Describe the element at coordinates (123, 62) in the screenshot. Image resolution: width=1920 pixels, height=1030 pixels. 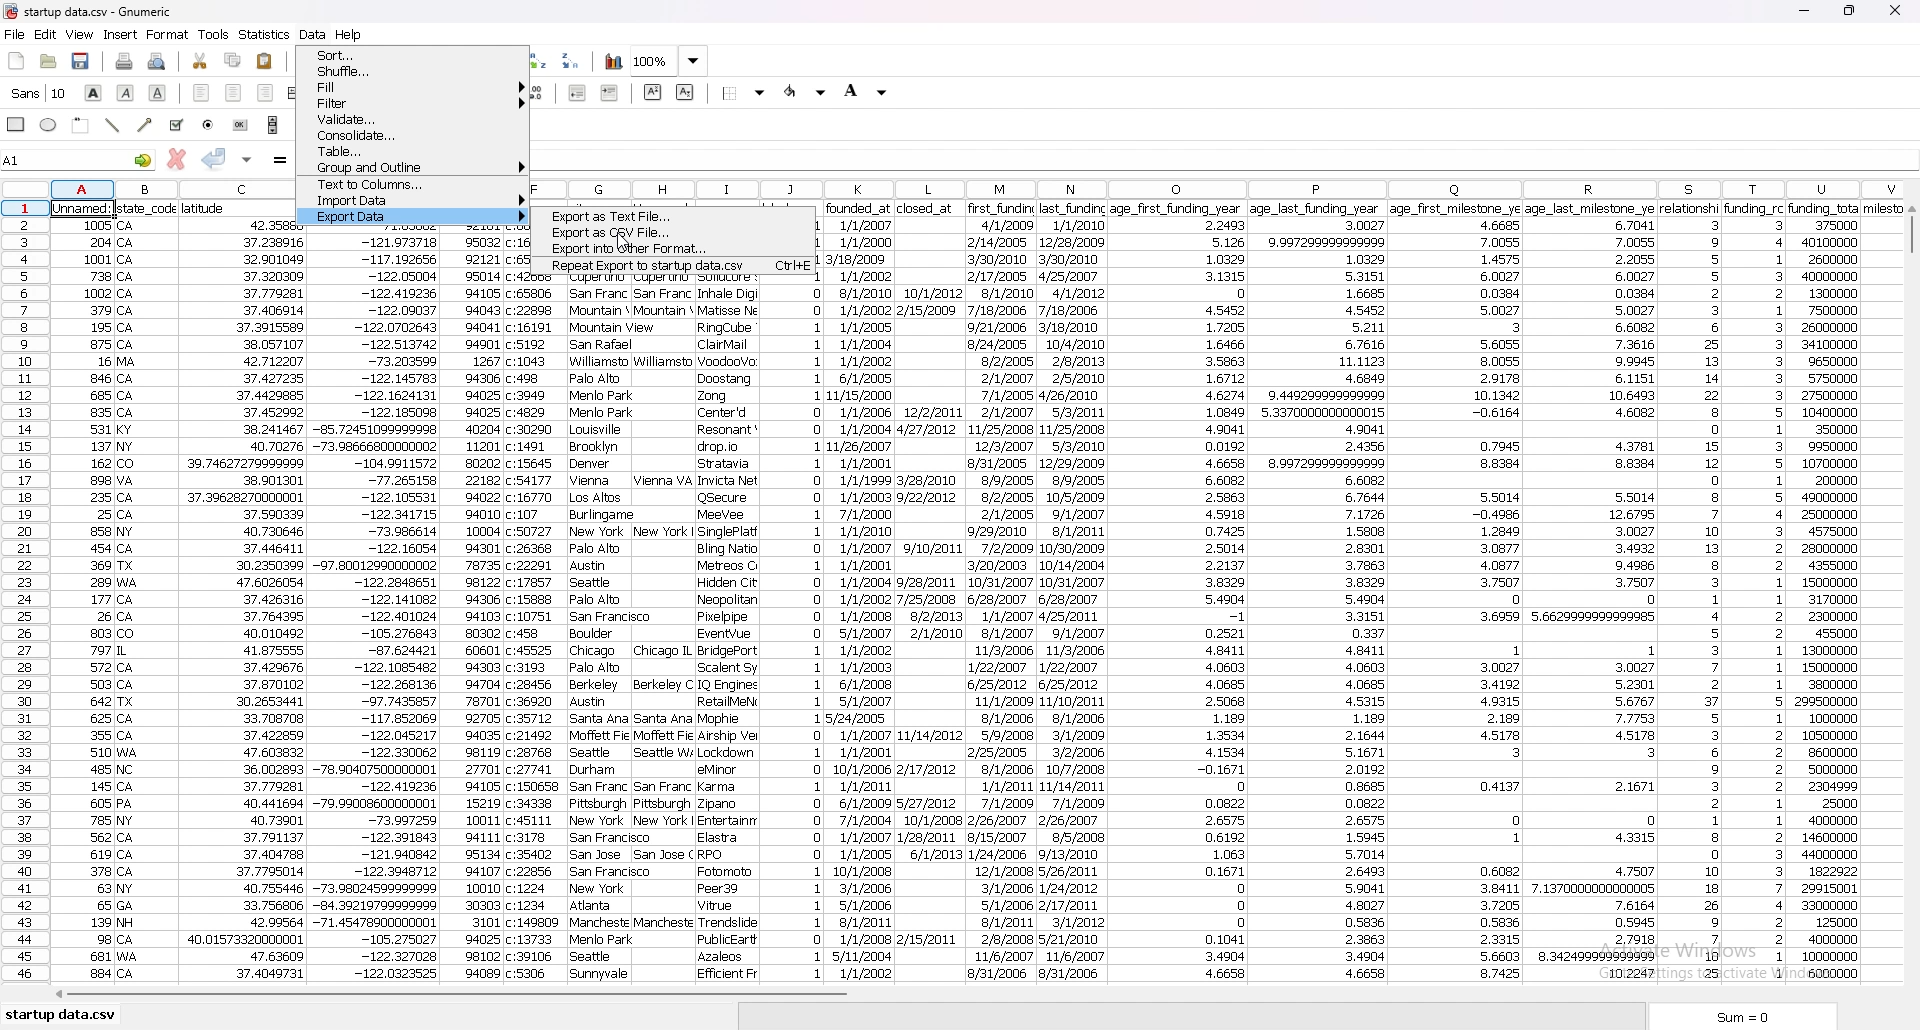
I see `print` at that location.